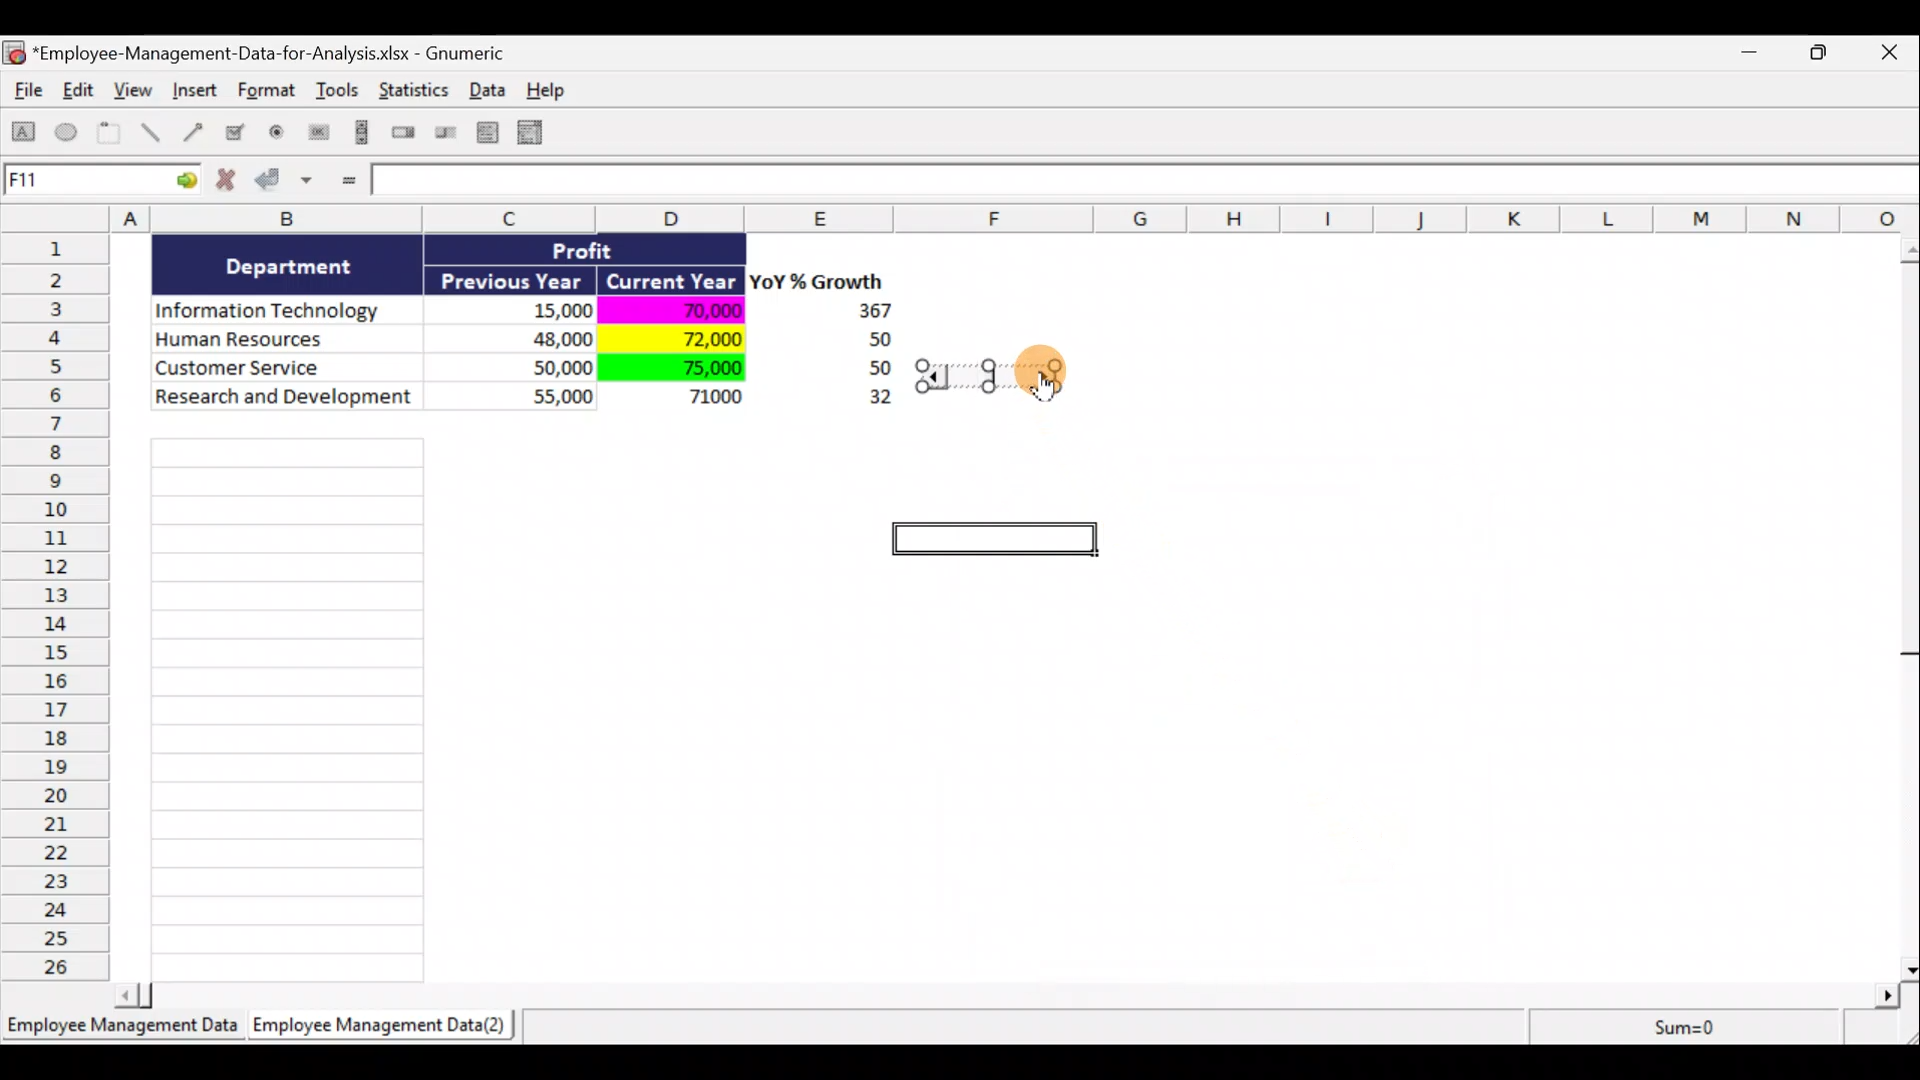 The width and height of the screenshot is (1920, 1080). What do you see at coordinates (101, 183) in the screenshot?
I see `Cell allocation` at bounding box center [101, 183].